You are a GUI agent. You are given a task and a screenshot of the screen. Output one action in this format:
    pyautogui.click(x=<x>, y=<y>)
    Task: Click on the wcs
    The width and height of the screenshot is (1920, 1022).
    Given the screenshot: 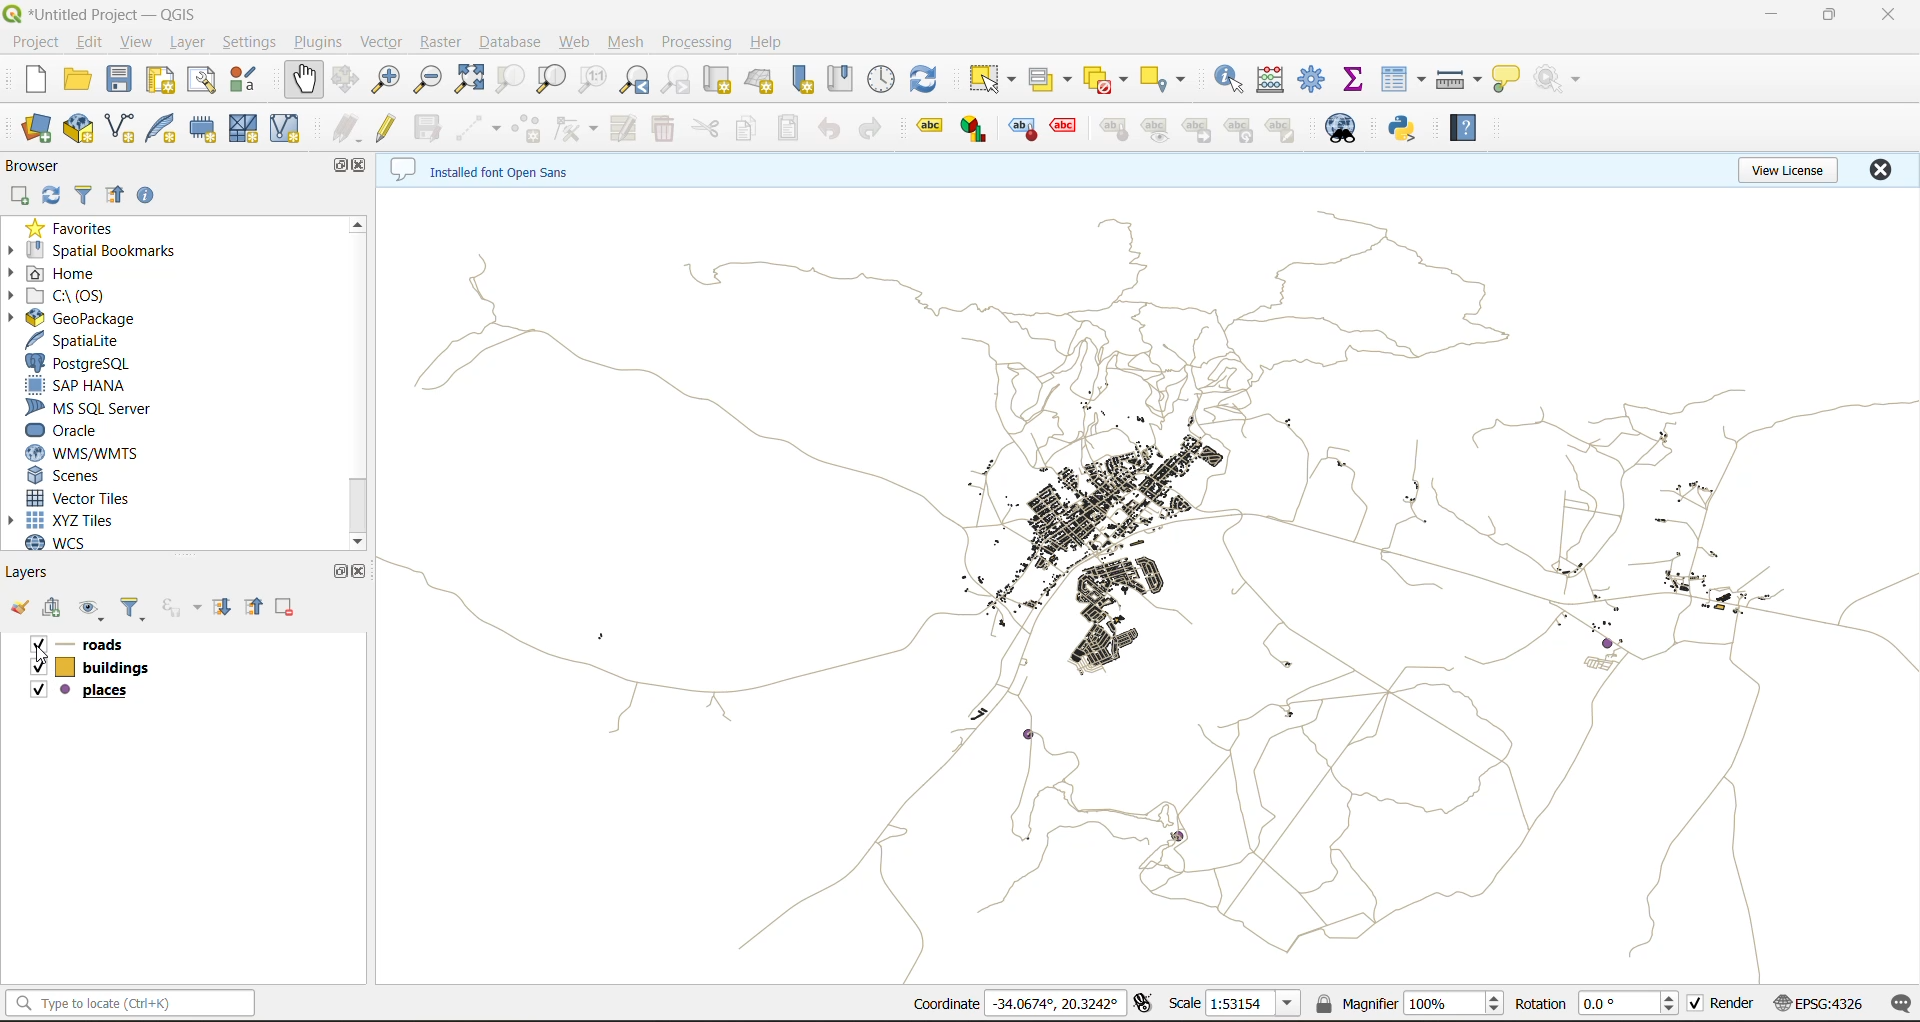 What is the action you would take?
    pyautogui.click(x=90, y=543)
    